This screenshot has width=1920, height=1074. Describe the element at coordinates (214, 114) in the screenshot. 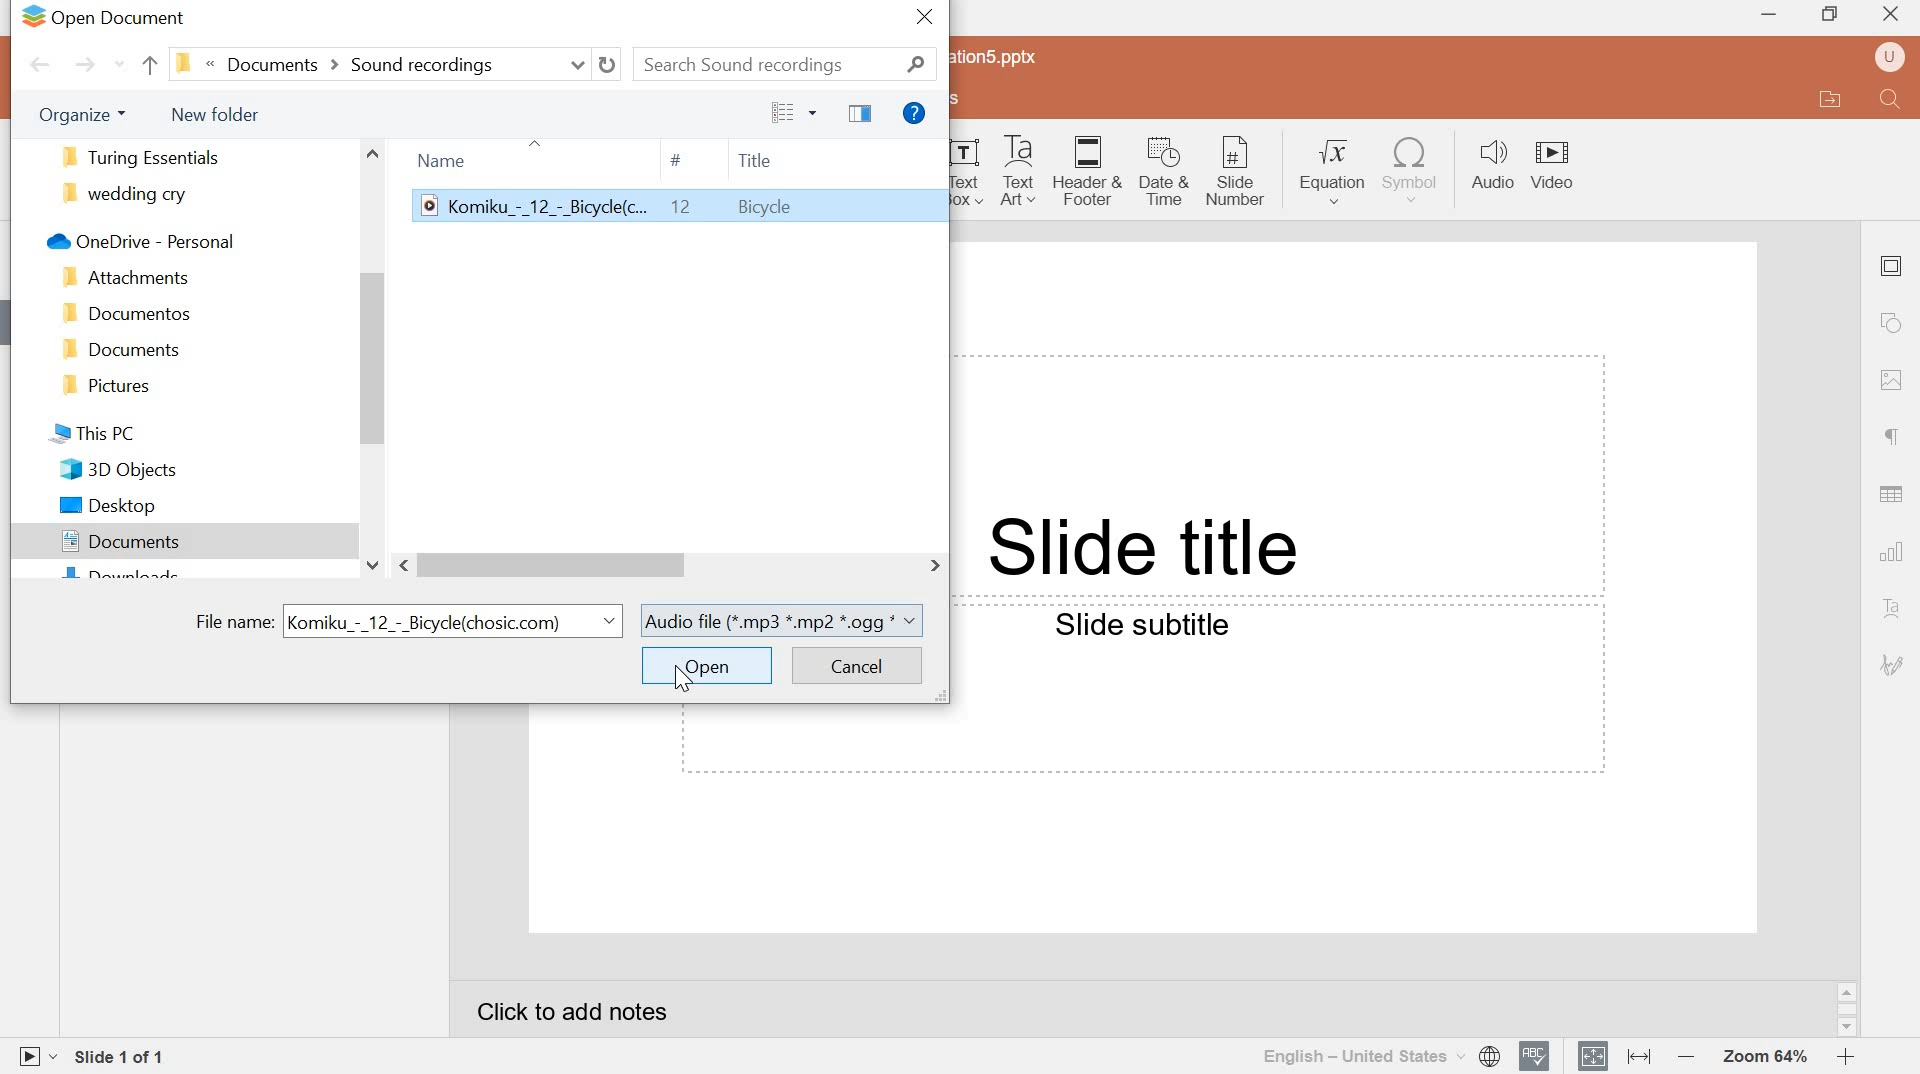

I see `new folder` at that location.